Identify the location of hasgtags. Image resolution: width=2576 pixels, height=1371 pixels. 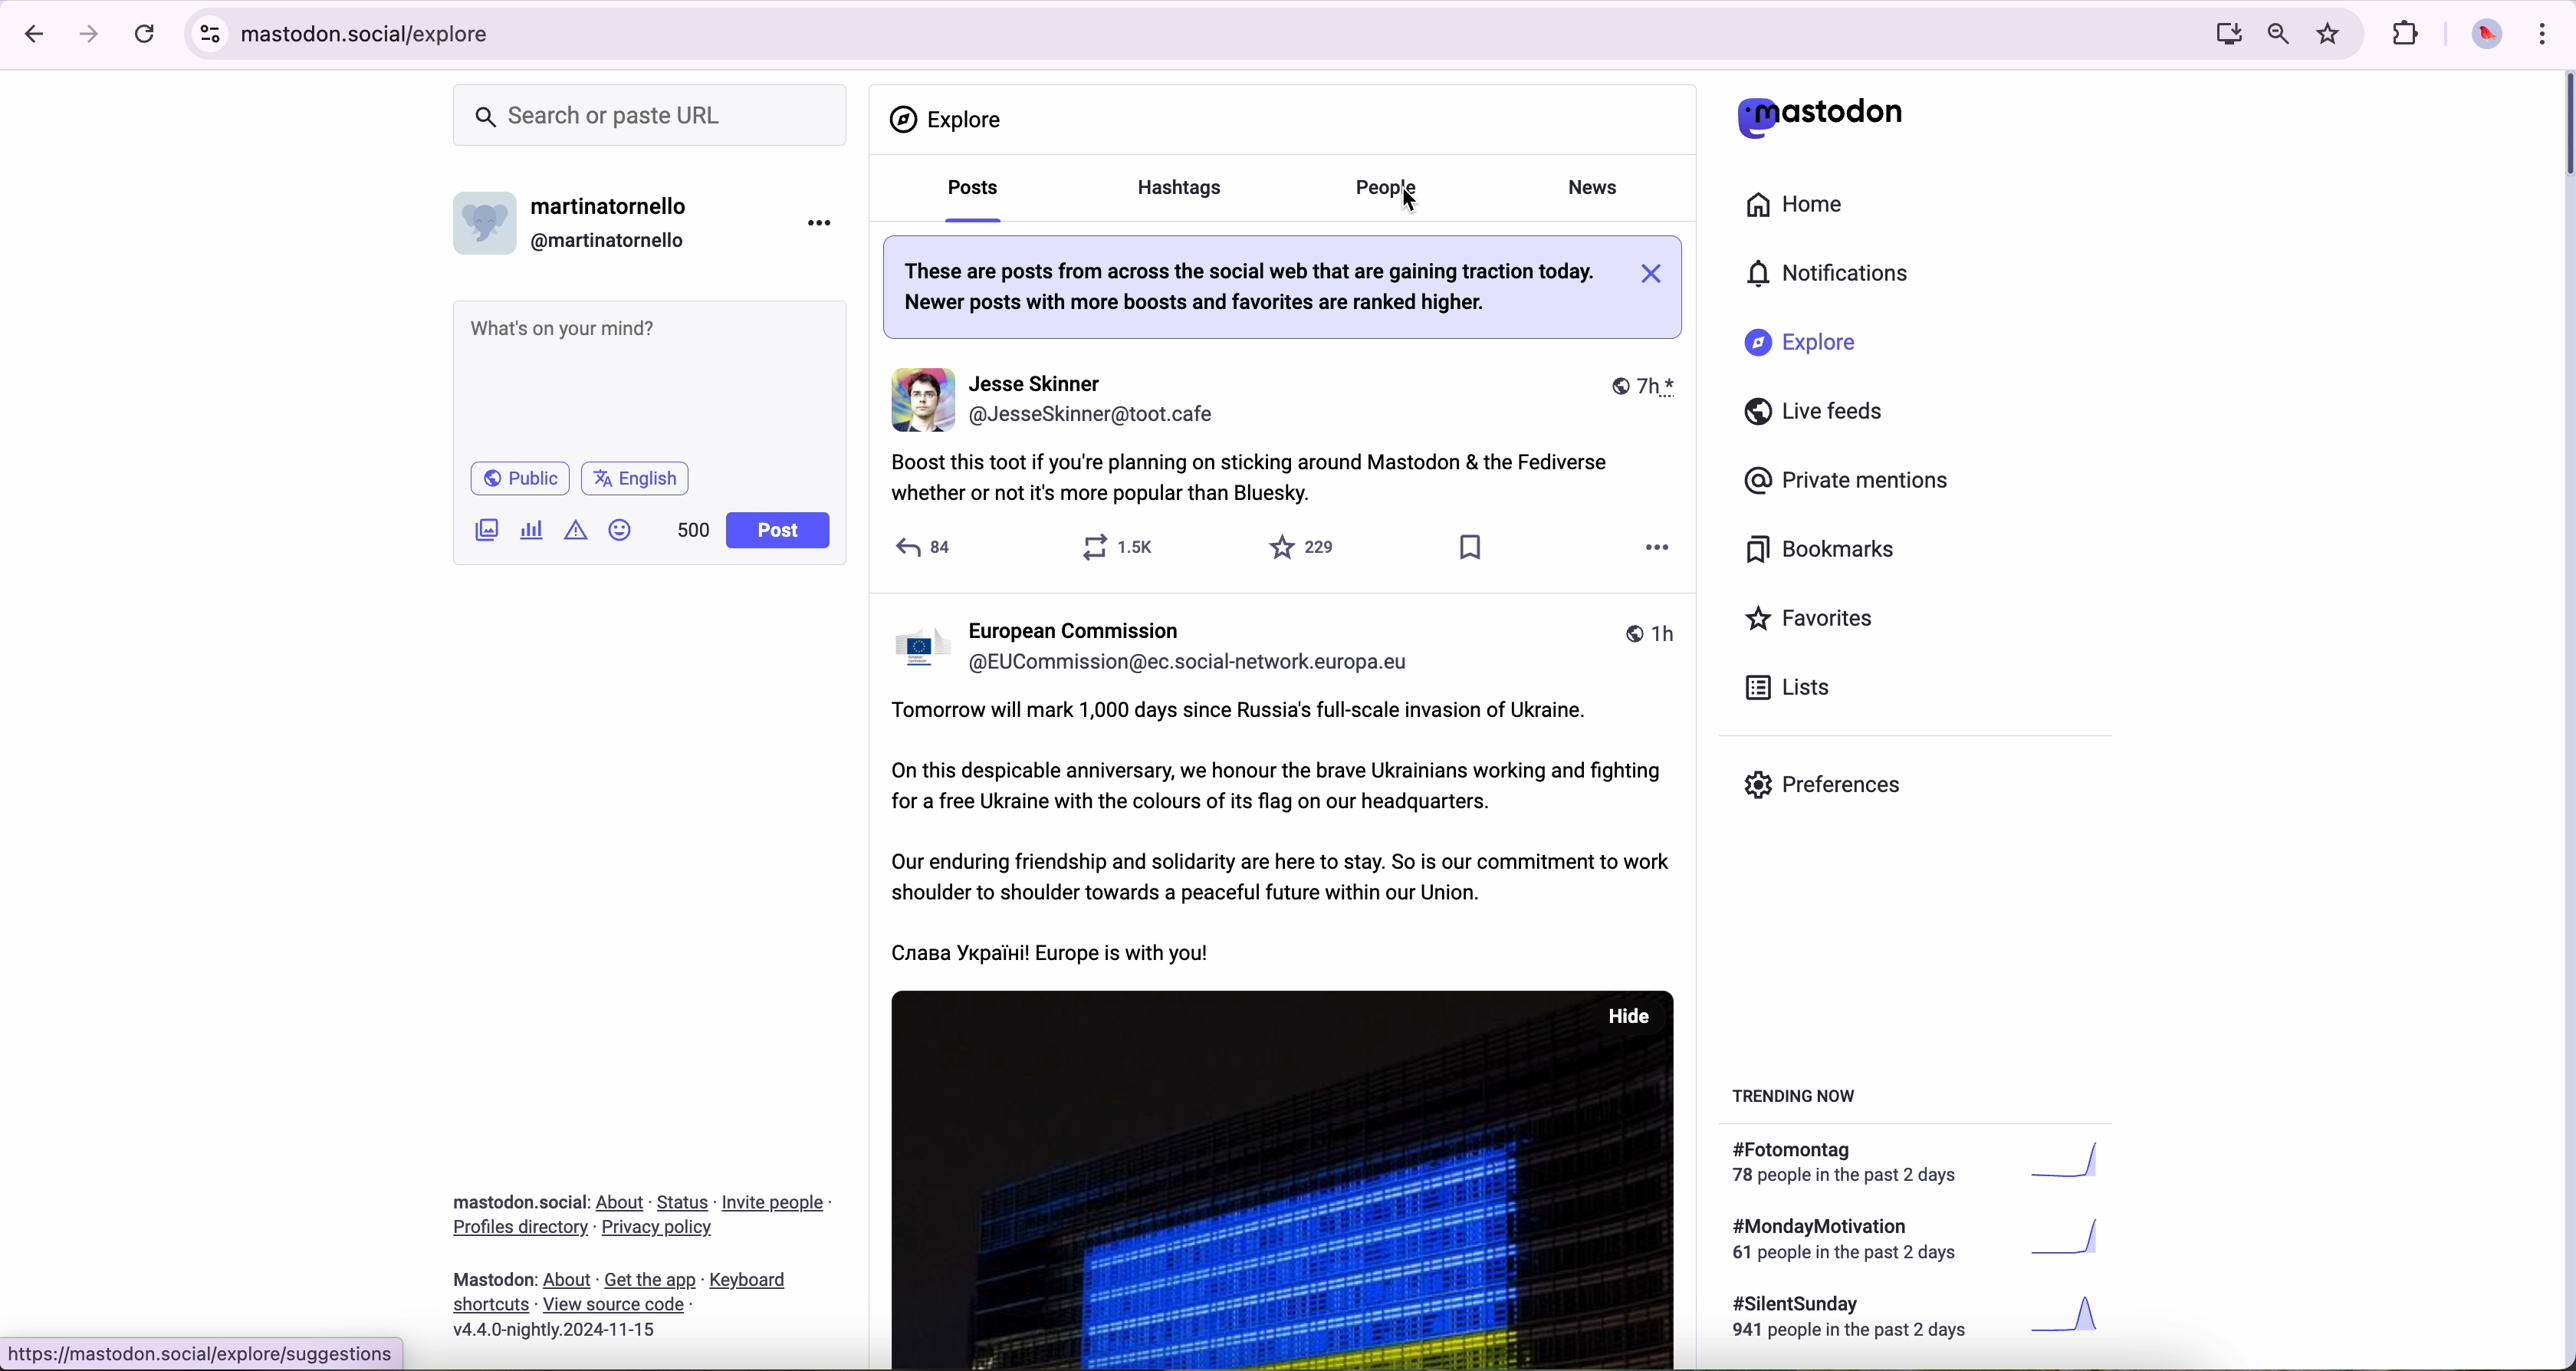
(1191, 190).